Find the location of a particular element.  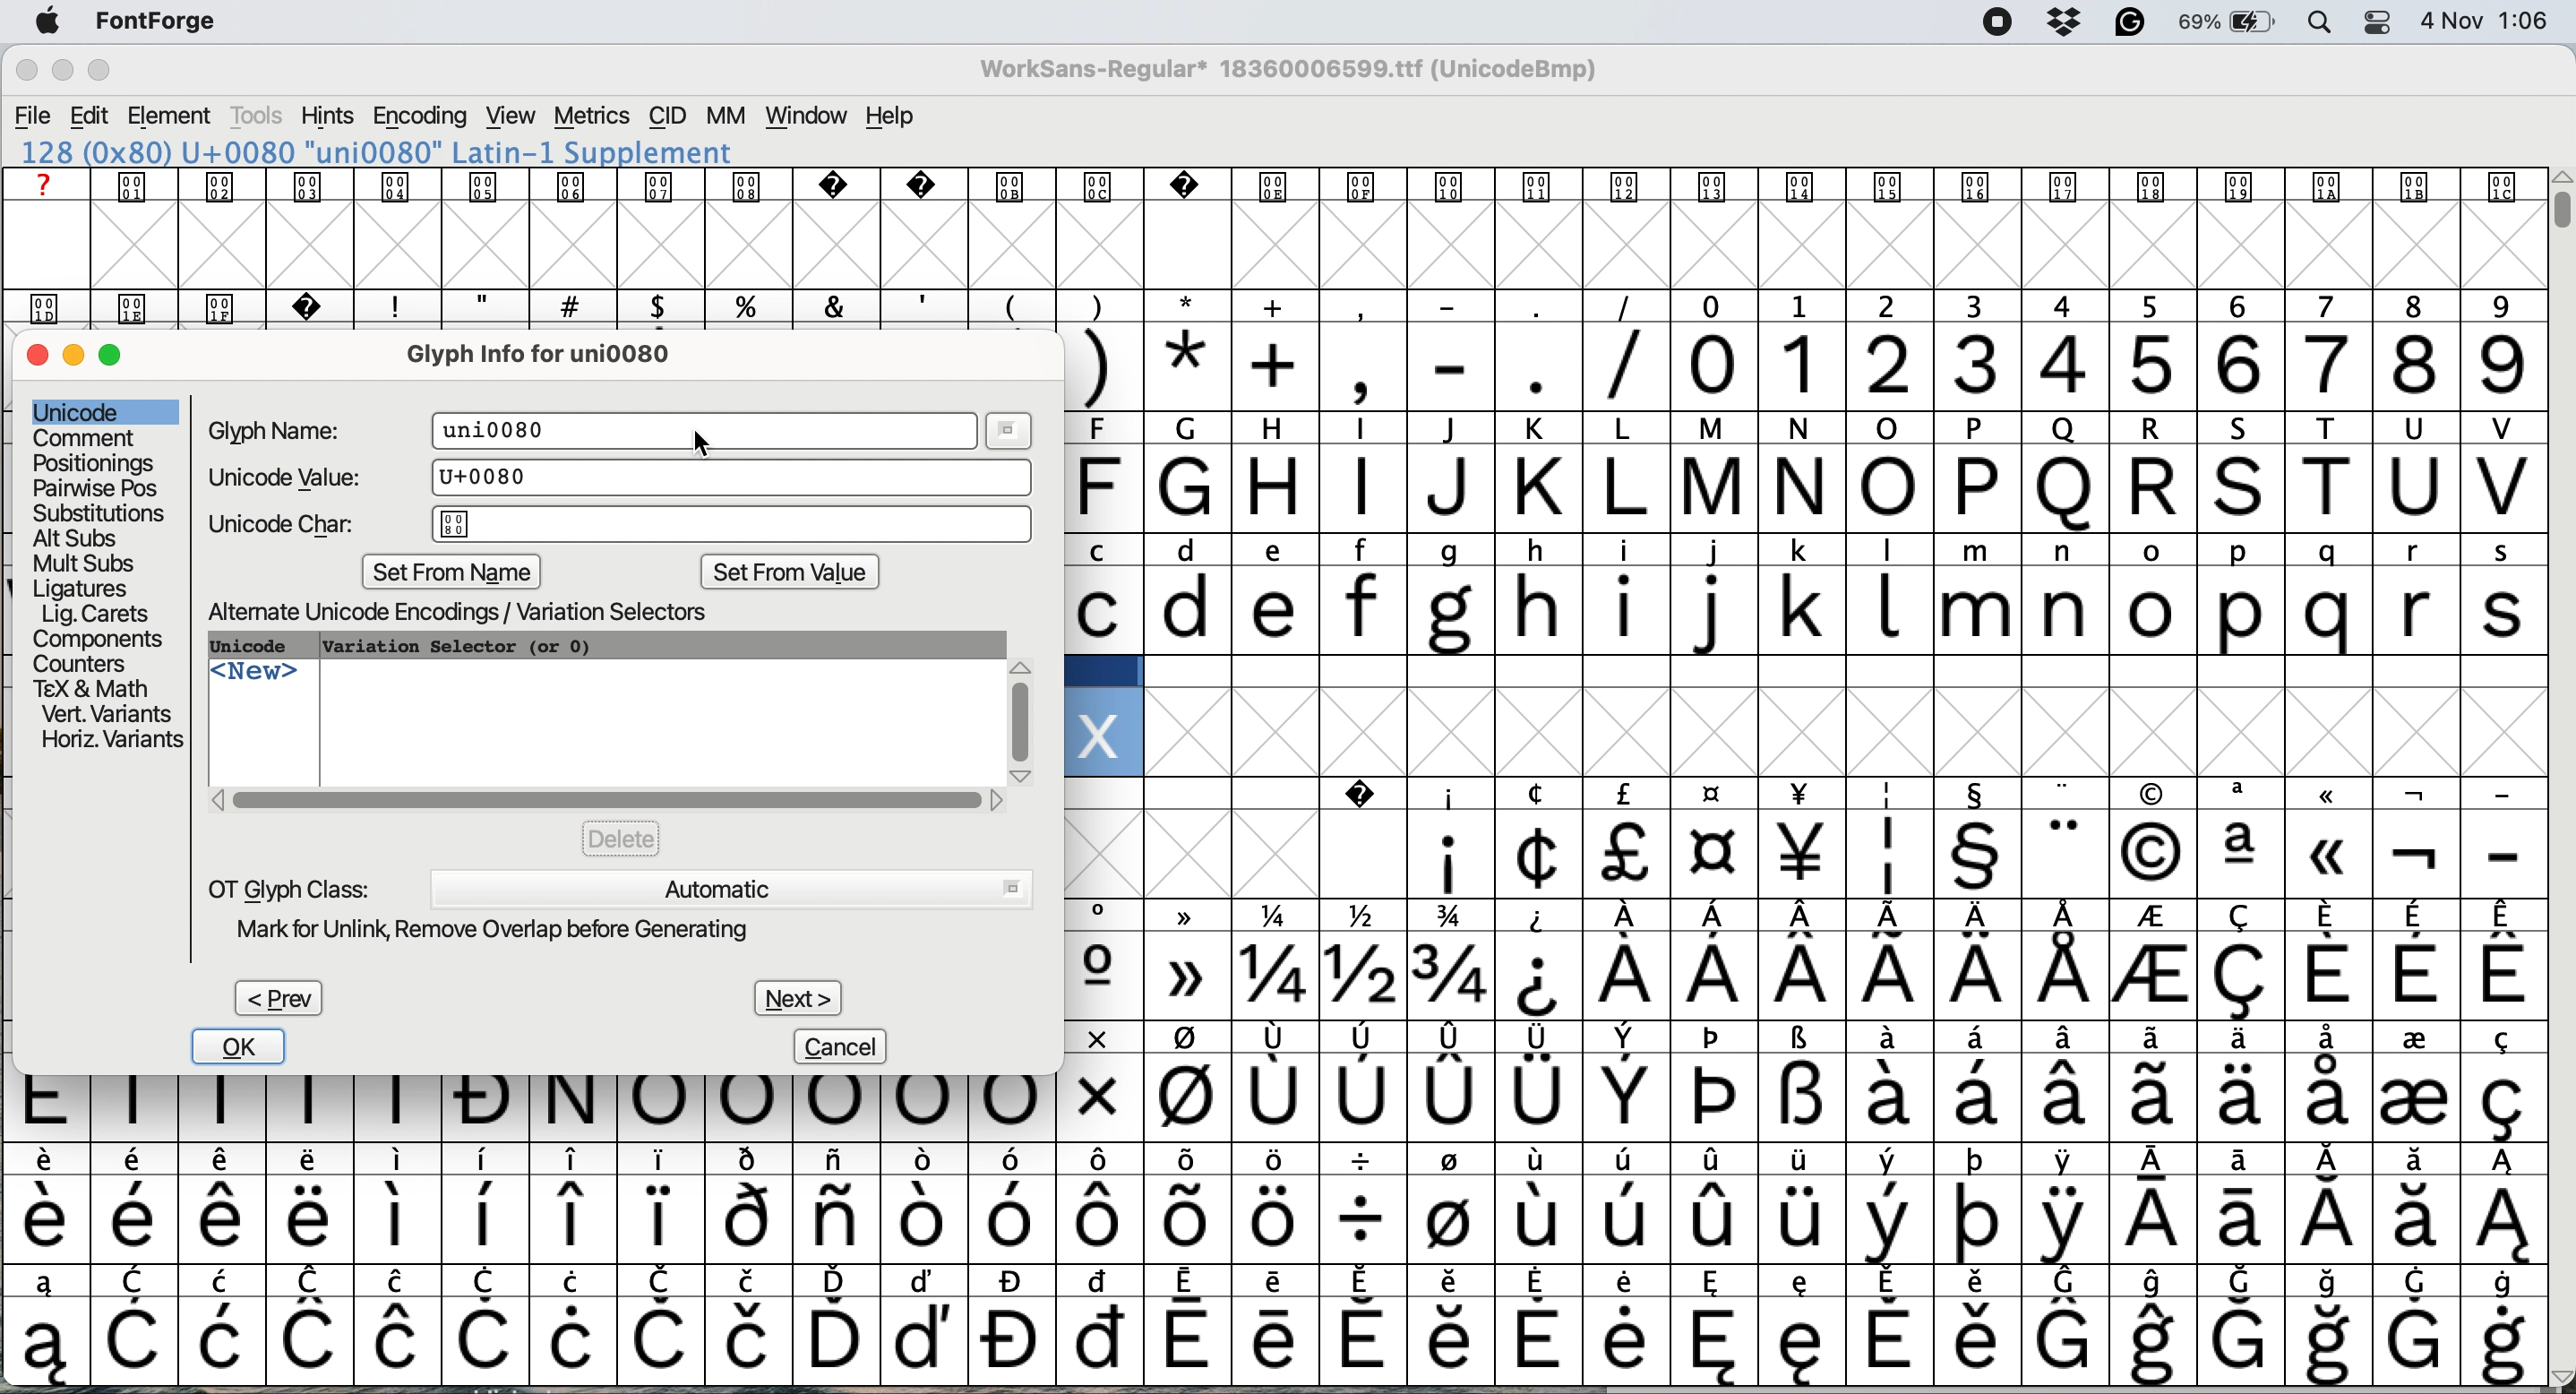

lower case letters a to s is located at coordinates (1802, 609).